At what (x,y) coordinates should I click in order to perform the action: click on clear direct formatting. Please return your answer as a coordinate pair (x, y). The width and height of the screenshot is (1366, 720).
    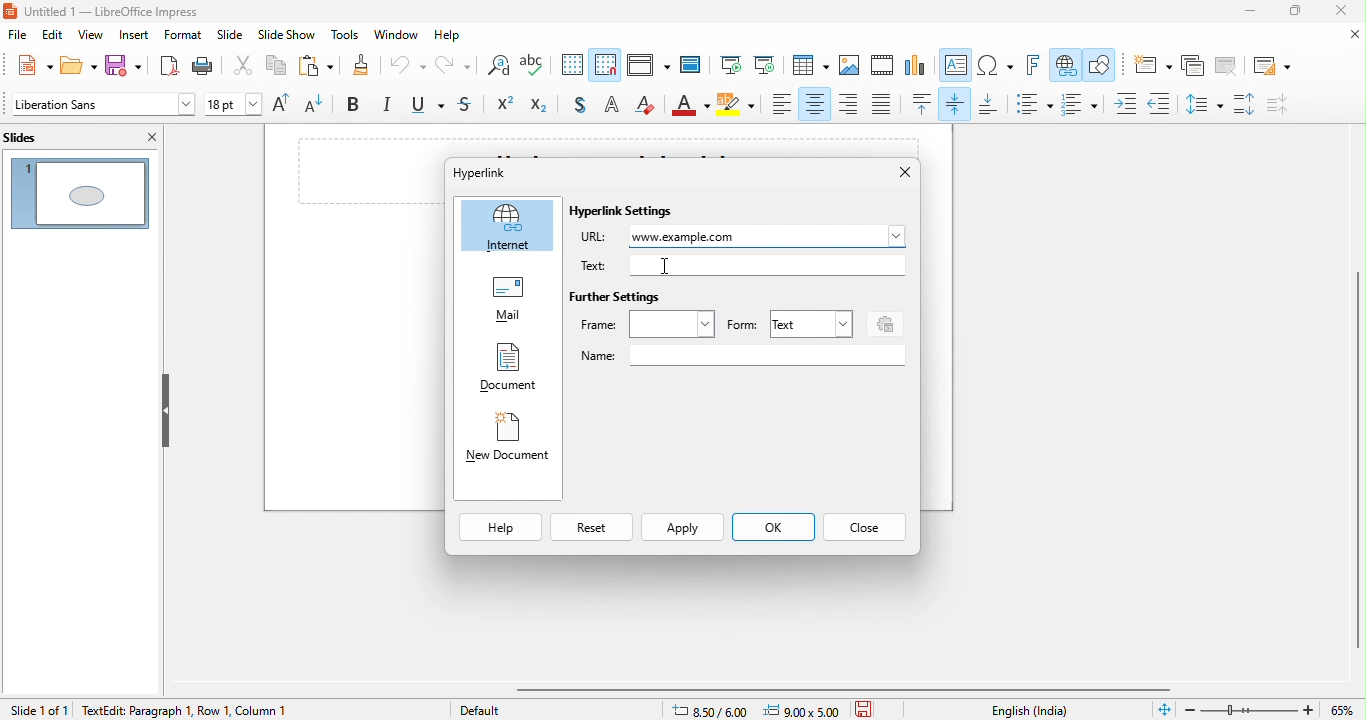
    Looking at the image, I should click on (647, 106).